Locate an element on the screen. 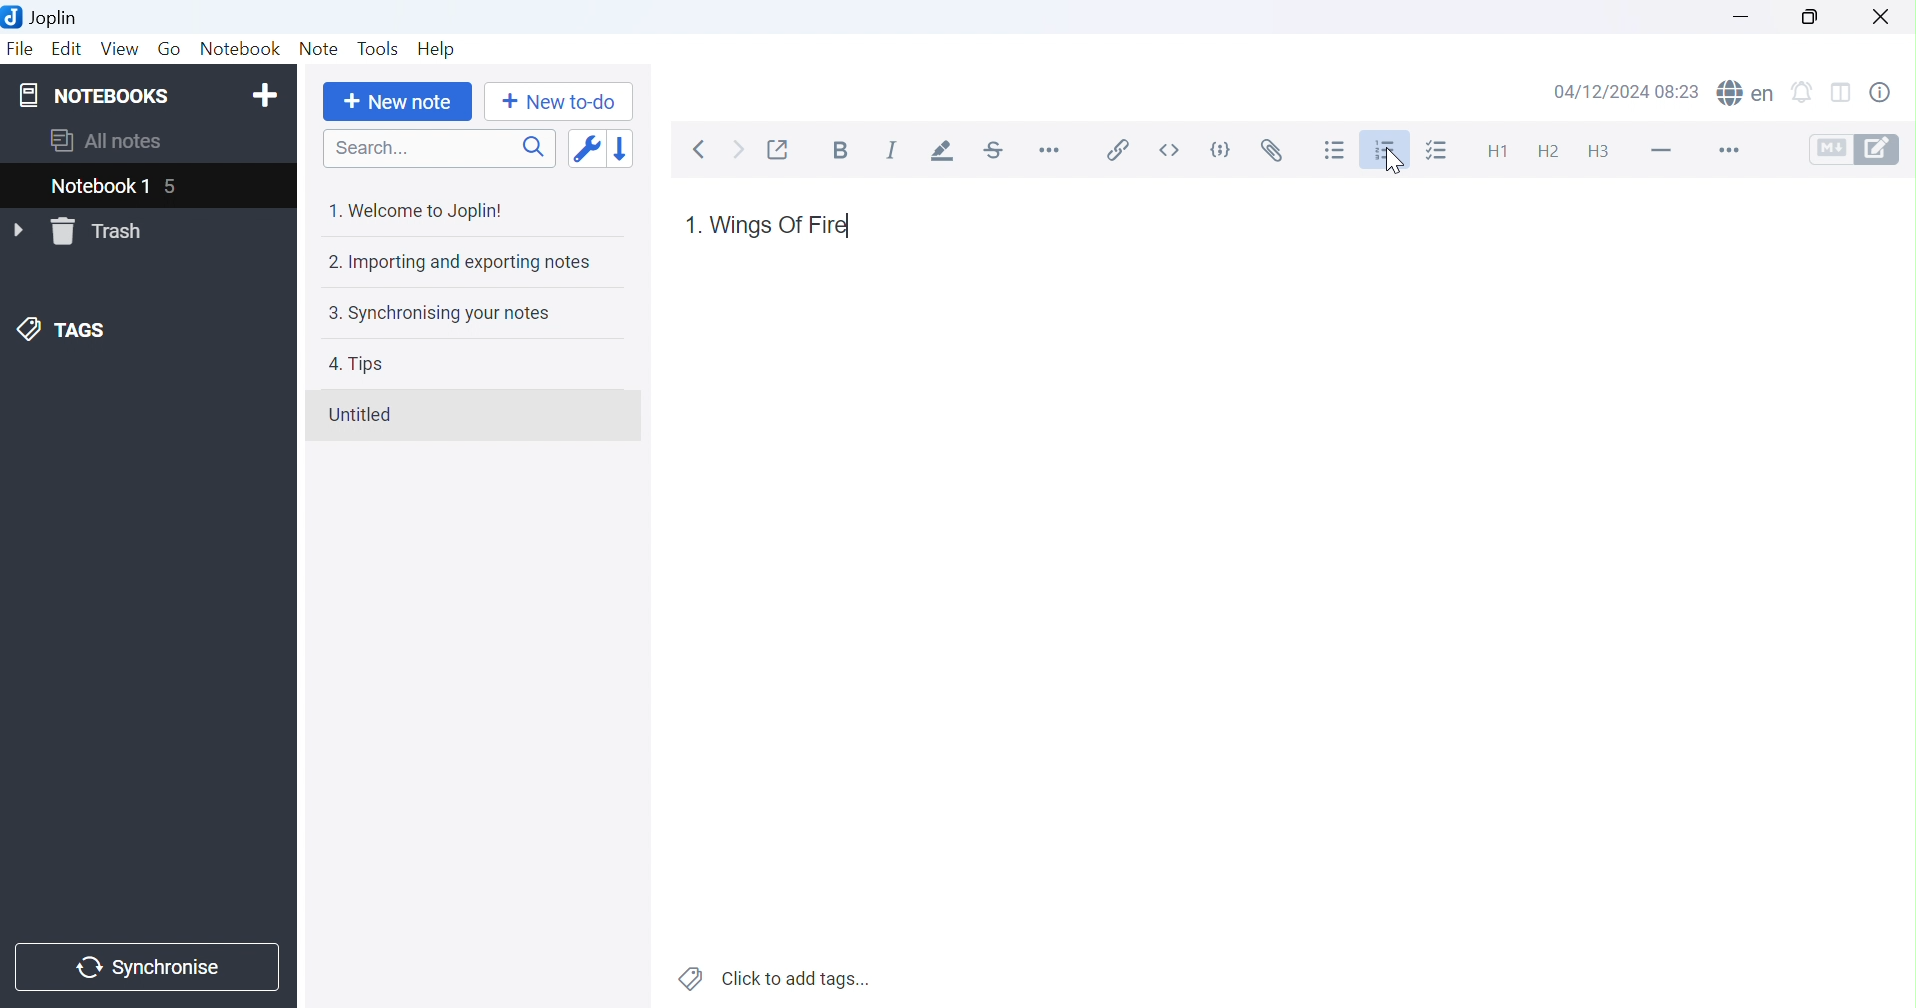  More is located at coordinates (1725, 150).